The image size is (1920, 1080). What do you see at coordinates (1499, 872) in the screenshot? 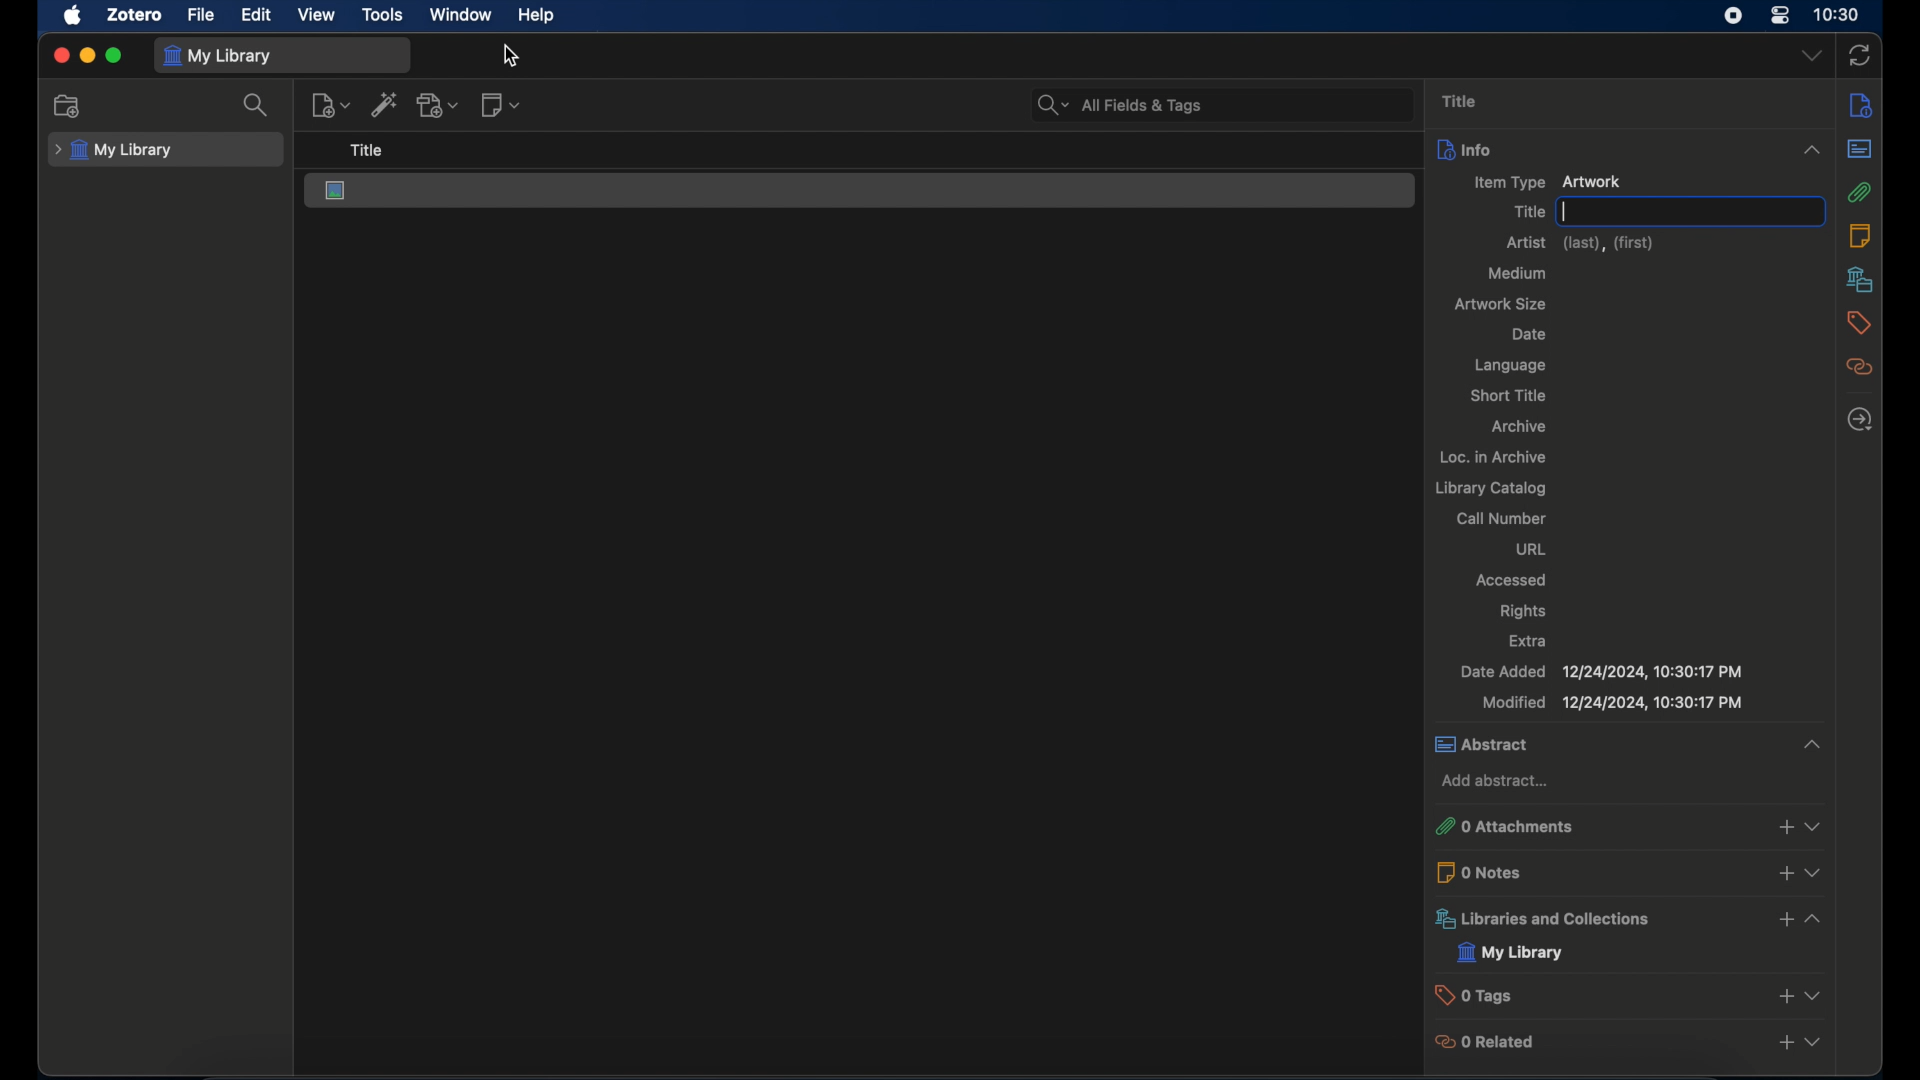
I see `0 notes` at bounding box center [1499, 872].